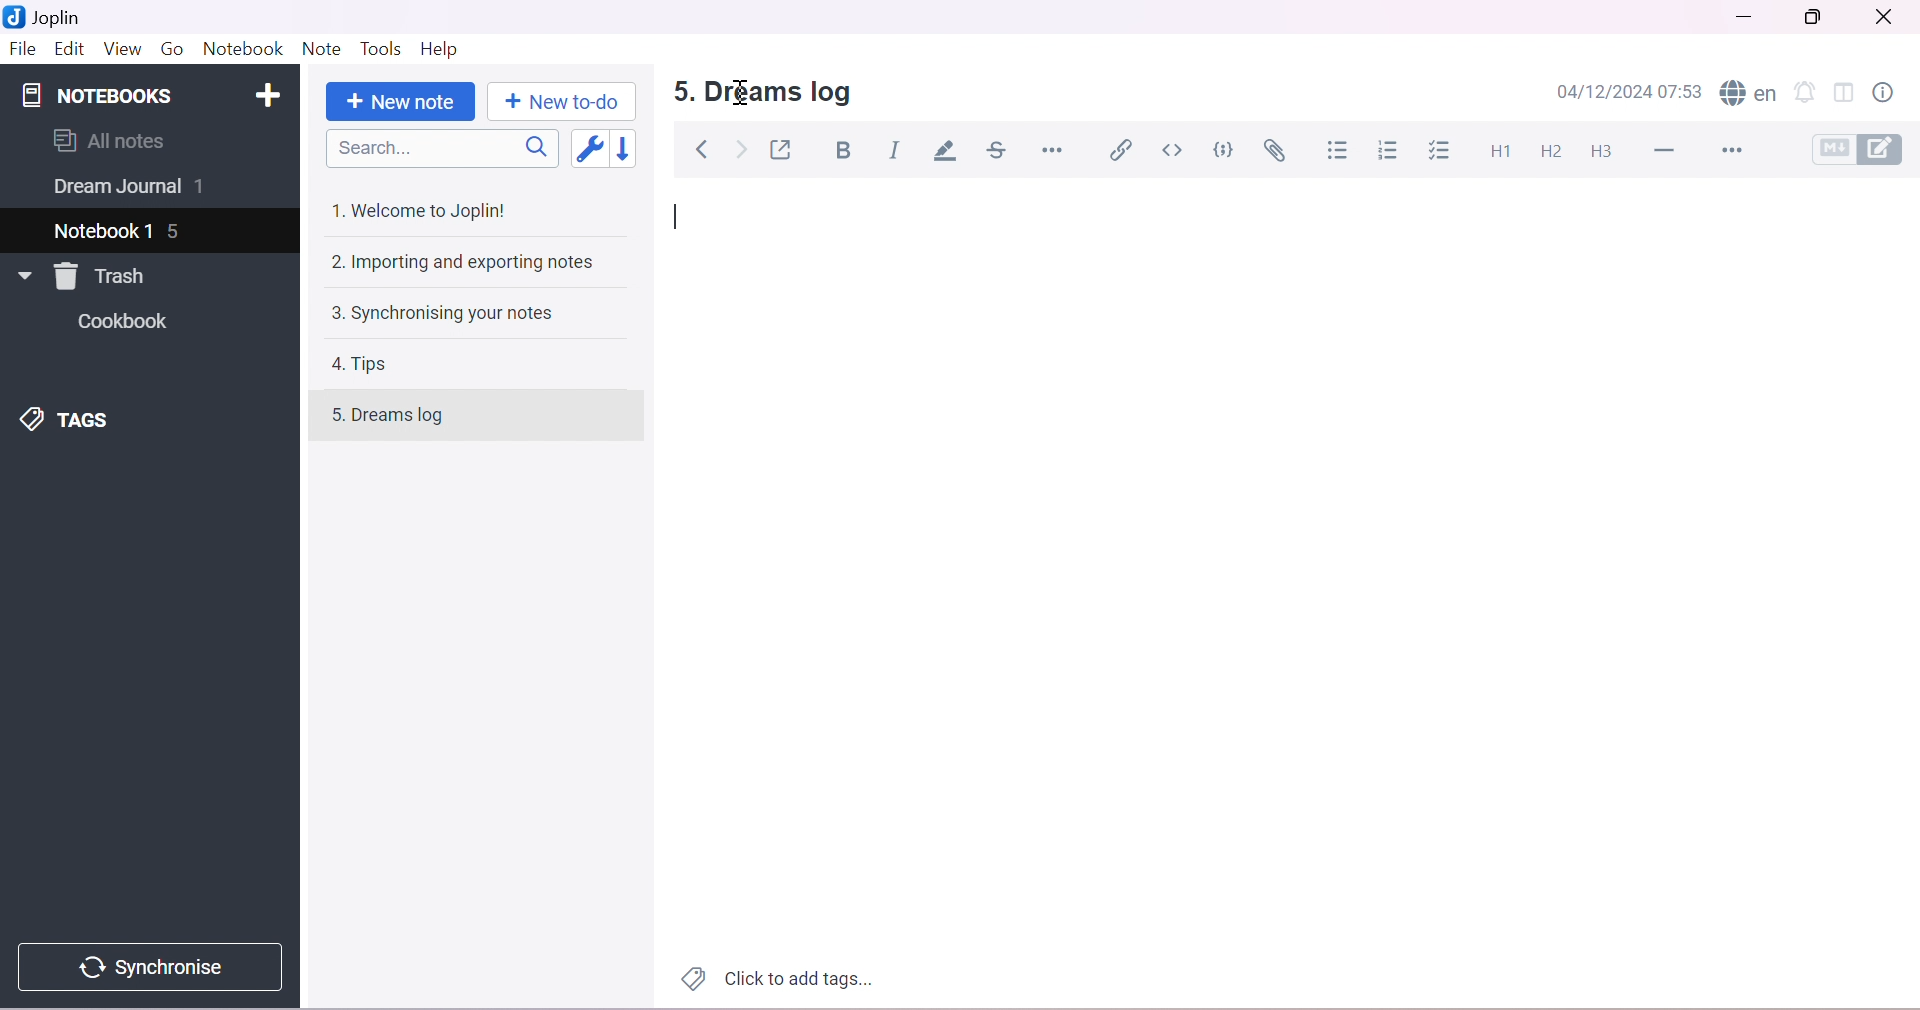  I want to click on Numbered list, so click(1389, 152).